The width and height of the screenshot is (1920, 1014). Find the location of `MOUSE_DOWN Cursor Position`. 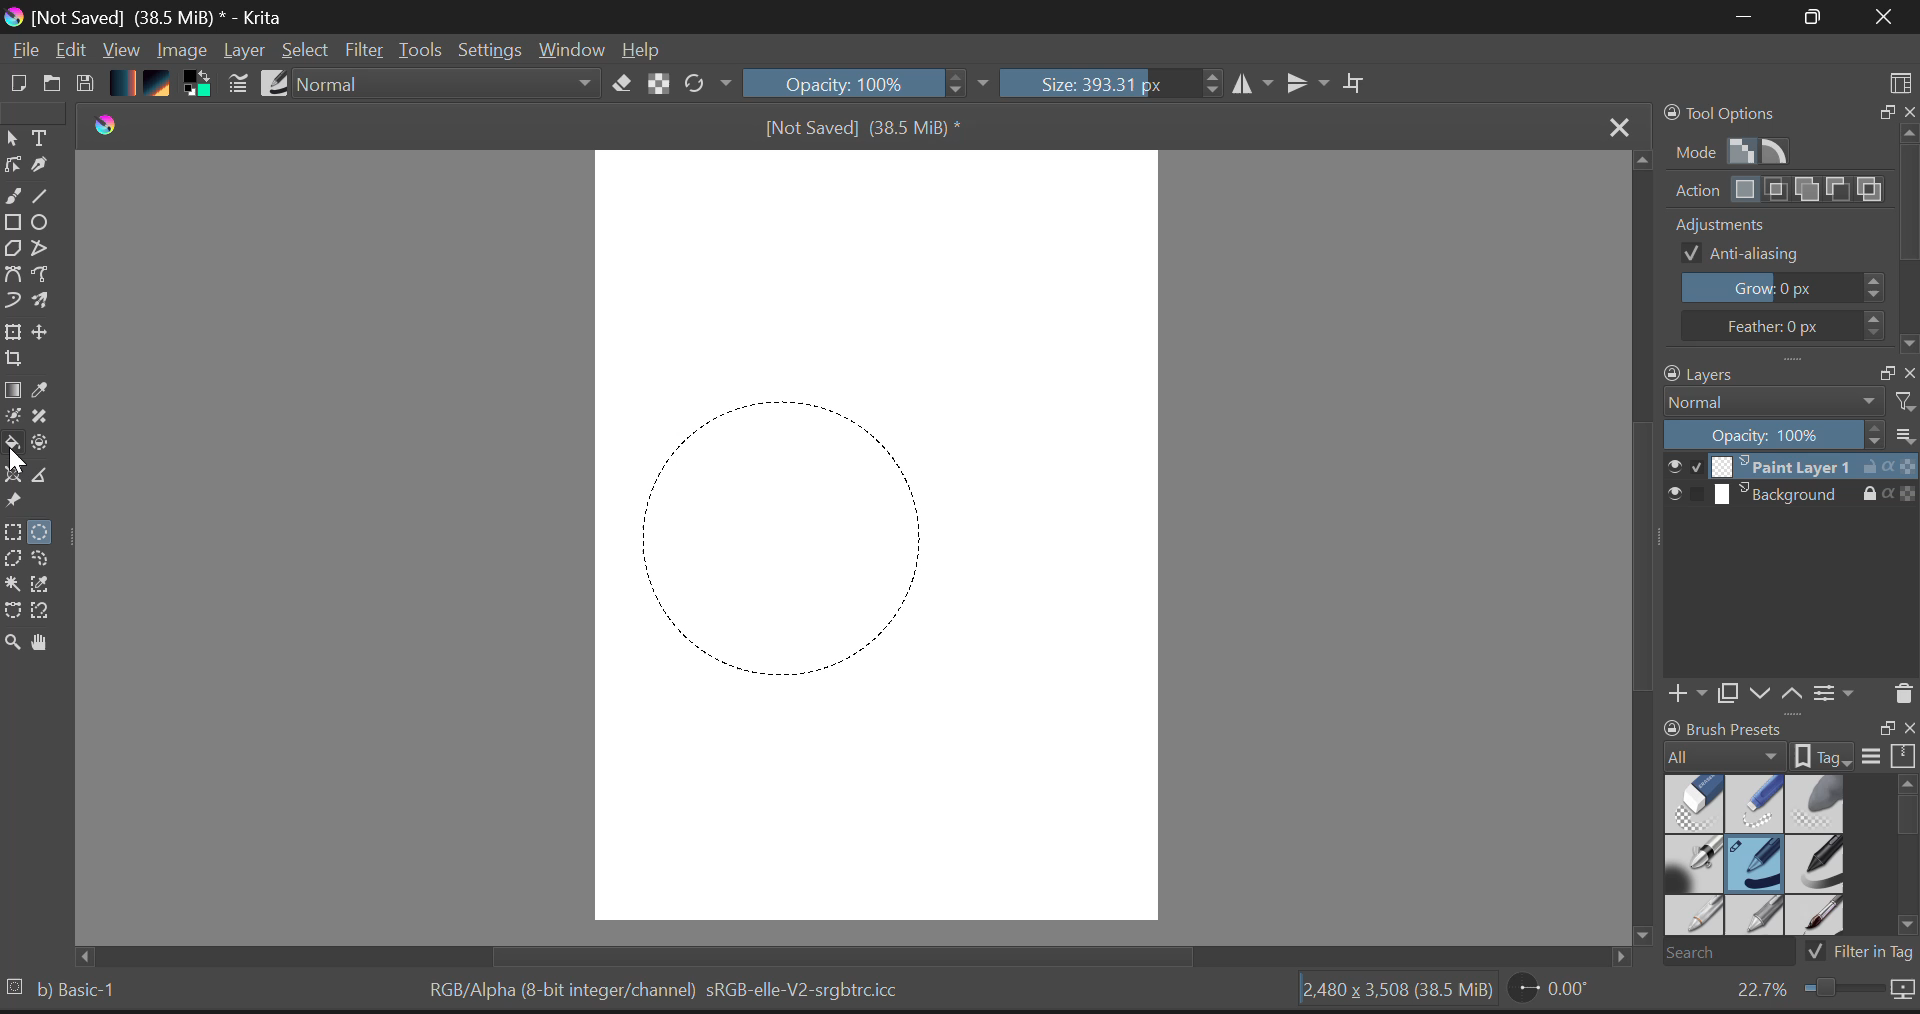

MOUSE_DOWN Cursor Position is located at coordinates (655, 417).